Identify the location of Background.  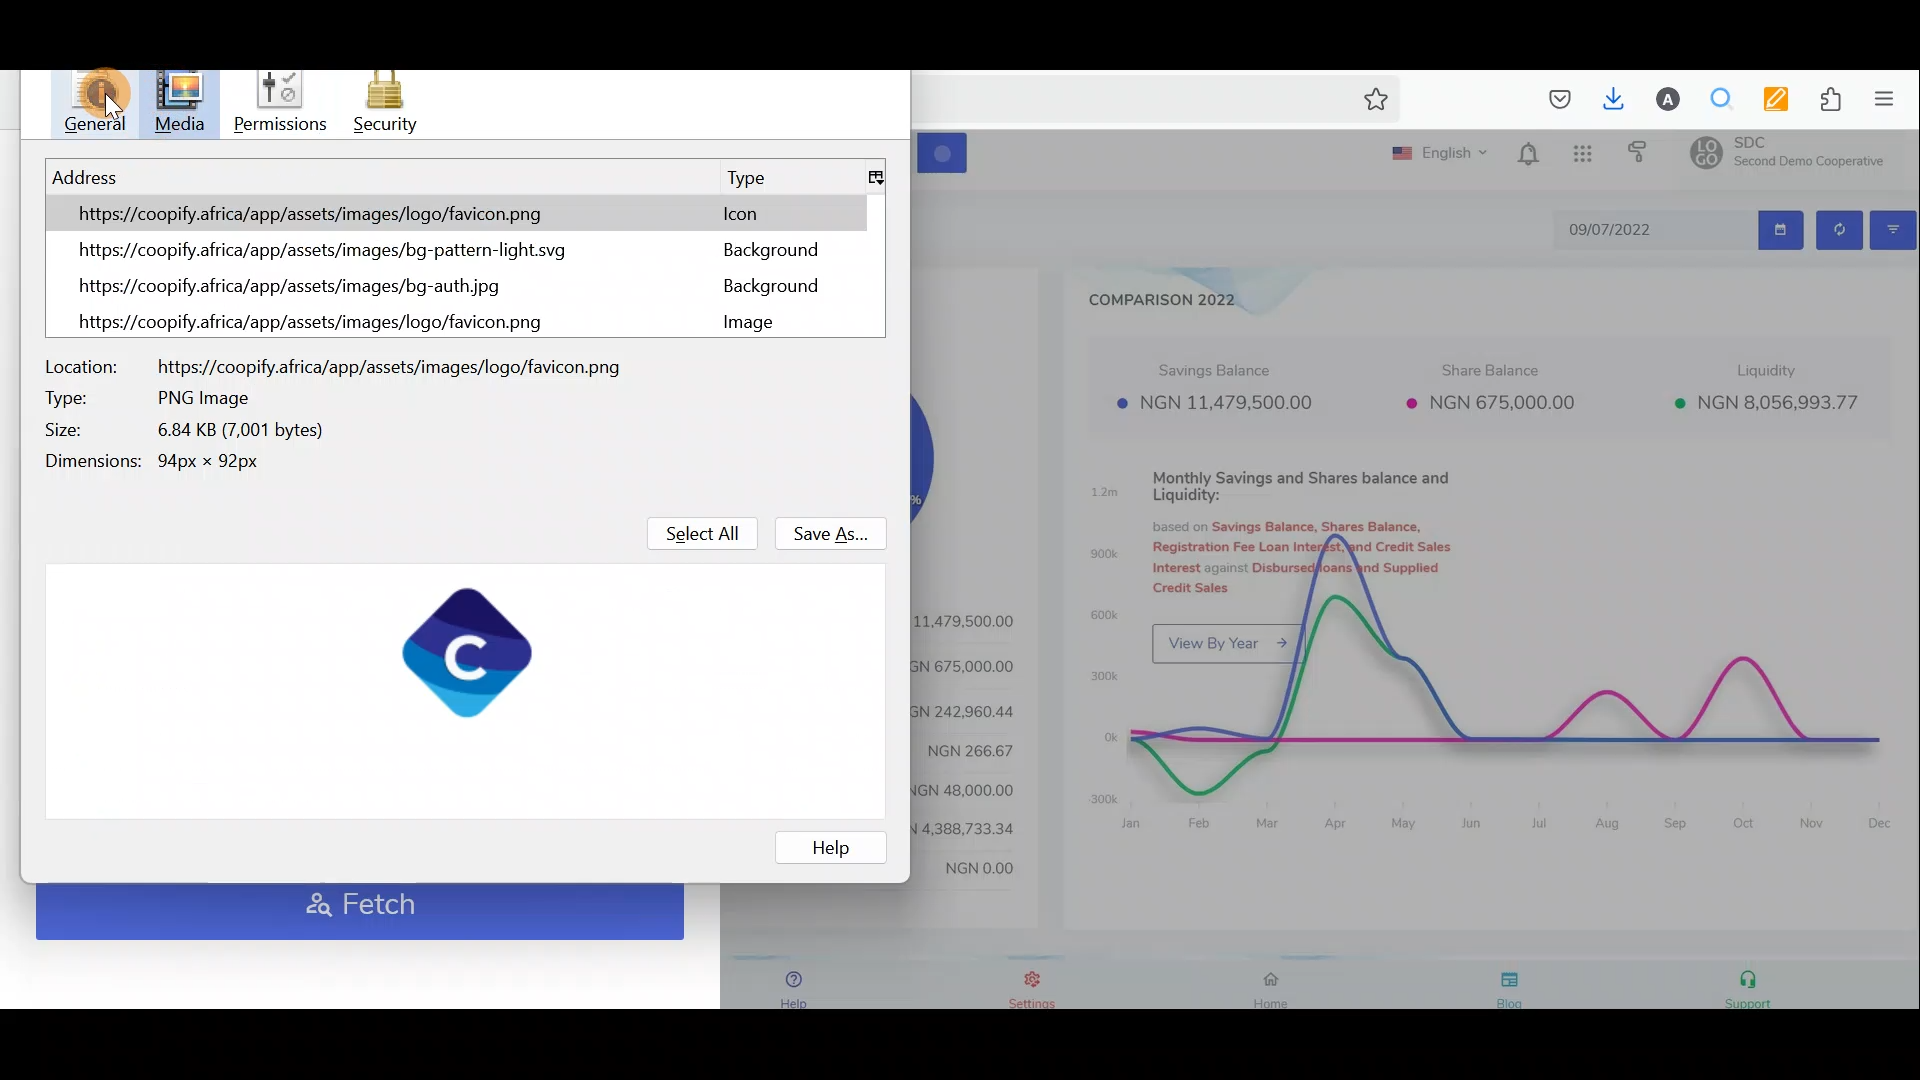
(776, 252).